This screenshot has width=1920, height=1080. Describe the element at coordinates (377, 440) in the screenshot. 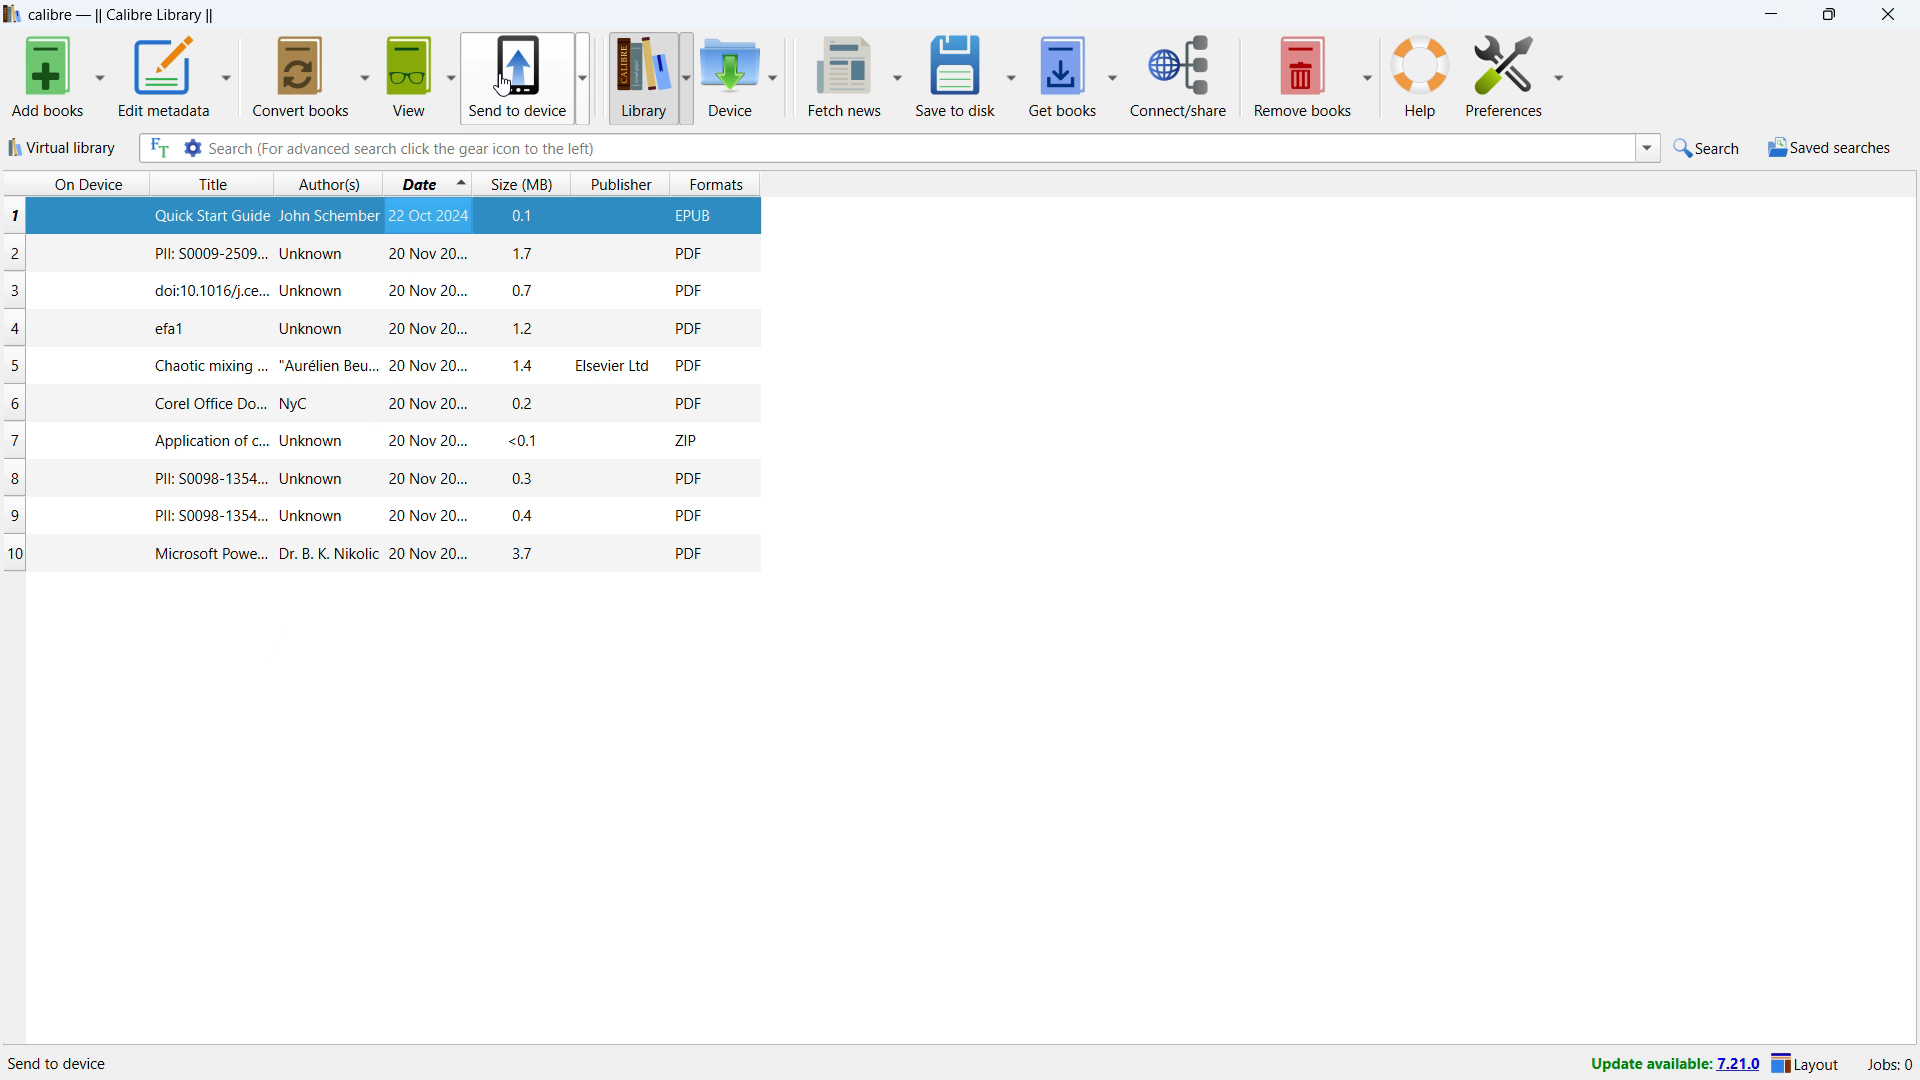

I see `one book entry` at that location.